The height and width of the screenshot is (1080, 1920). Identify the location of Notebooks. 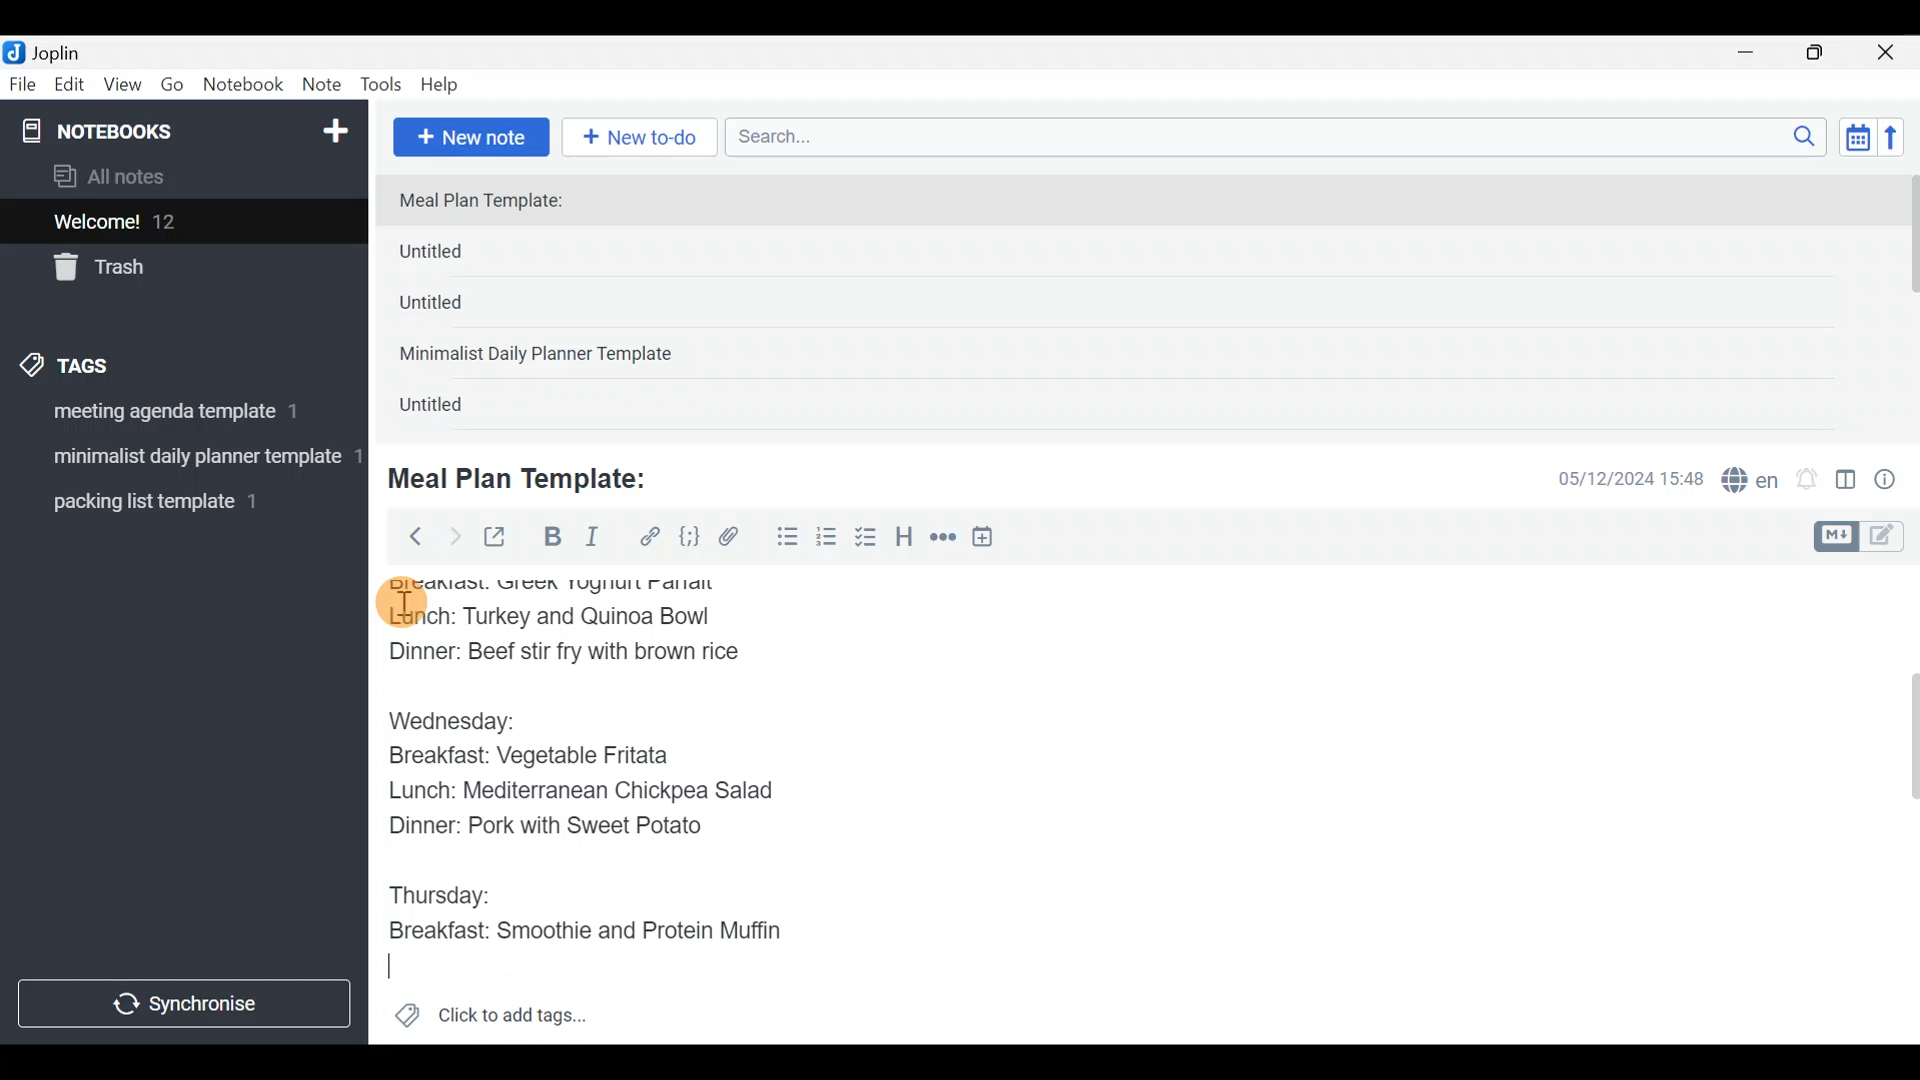
(141, 130).